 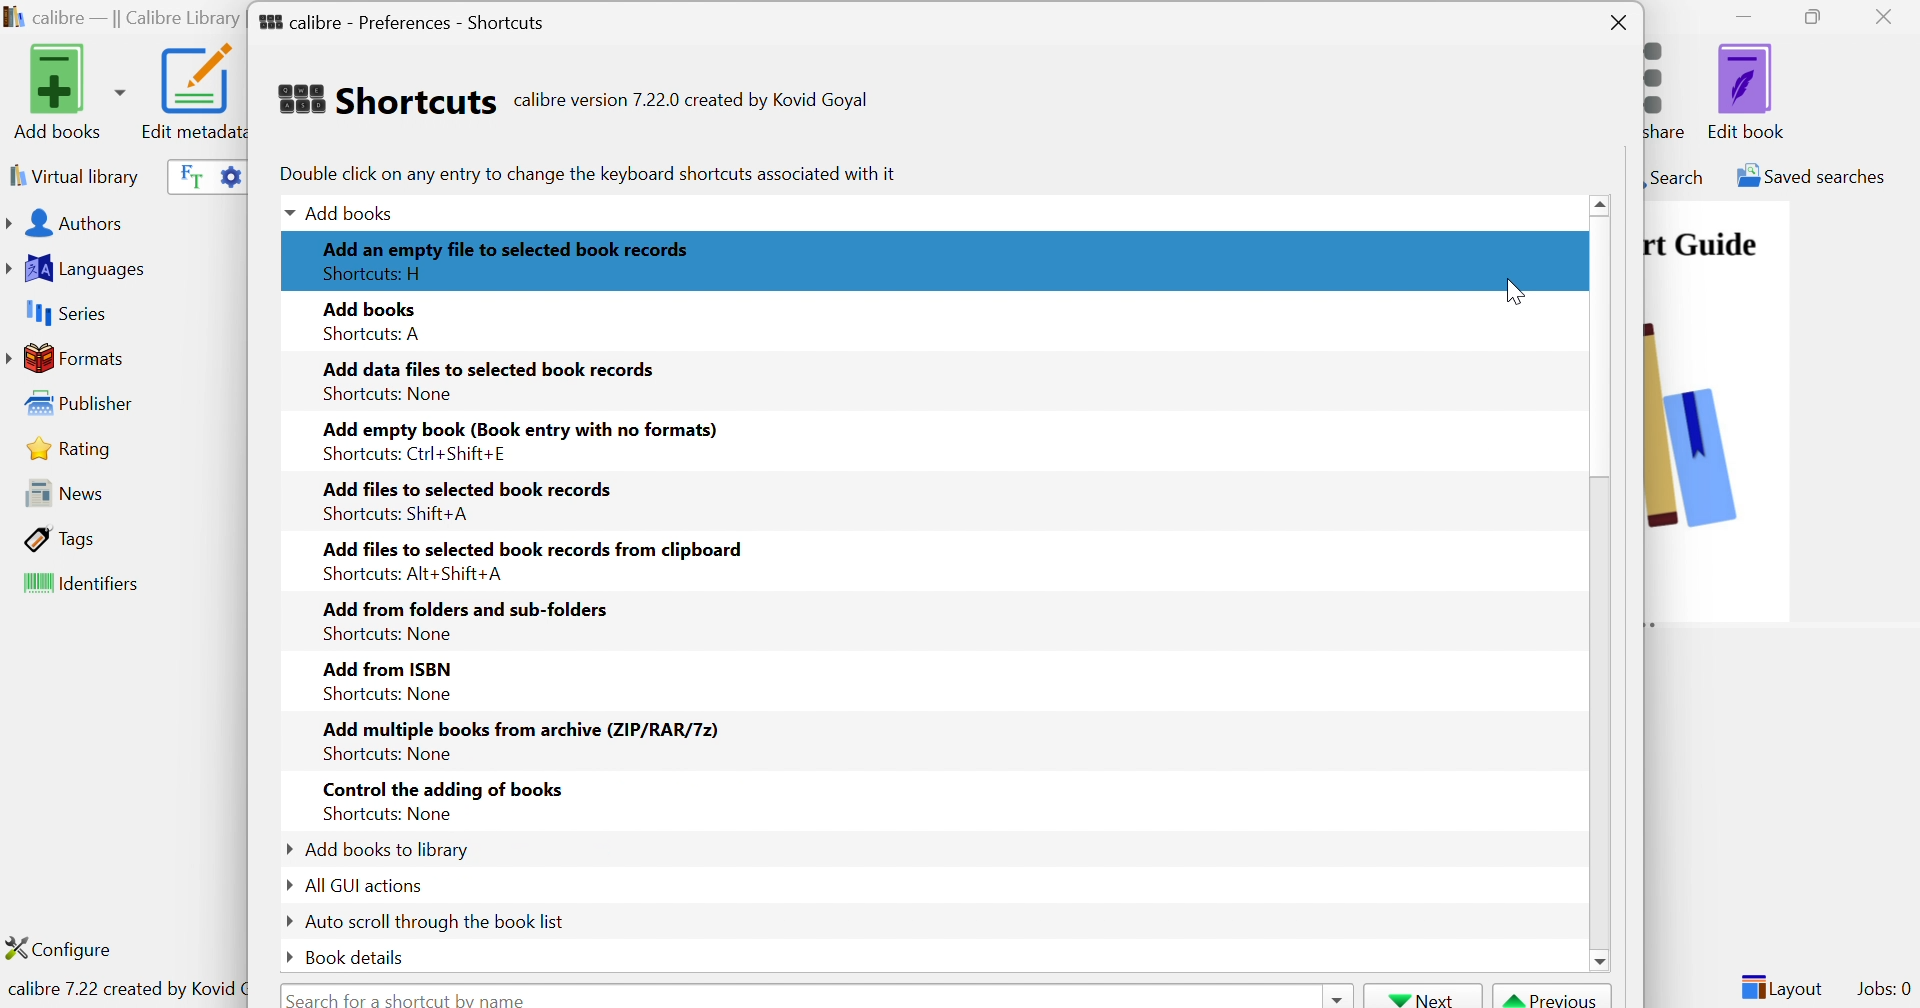 I want to click on All GUI actions, so click(x=365, y=886).